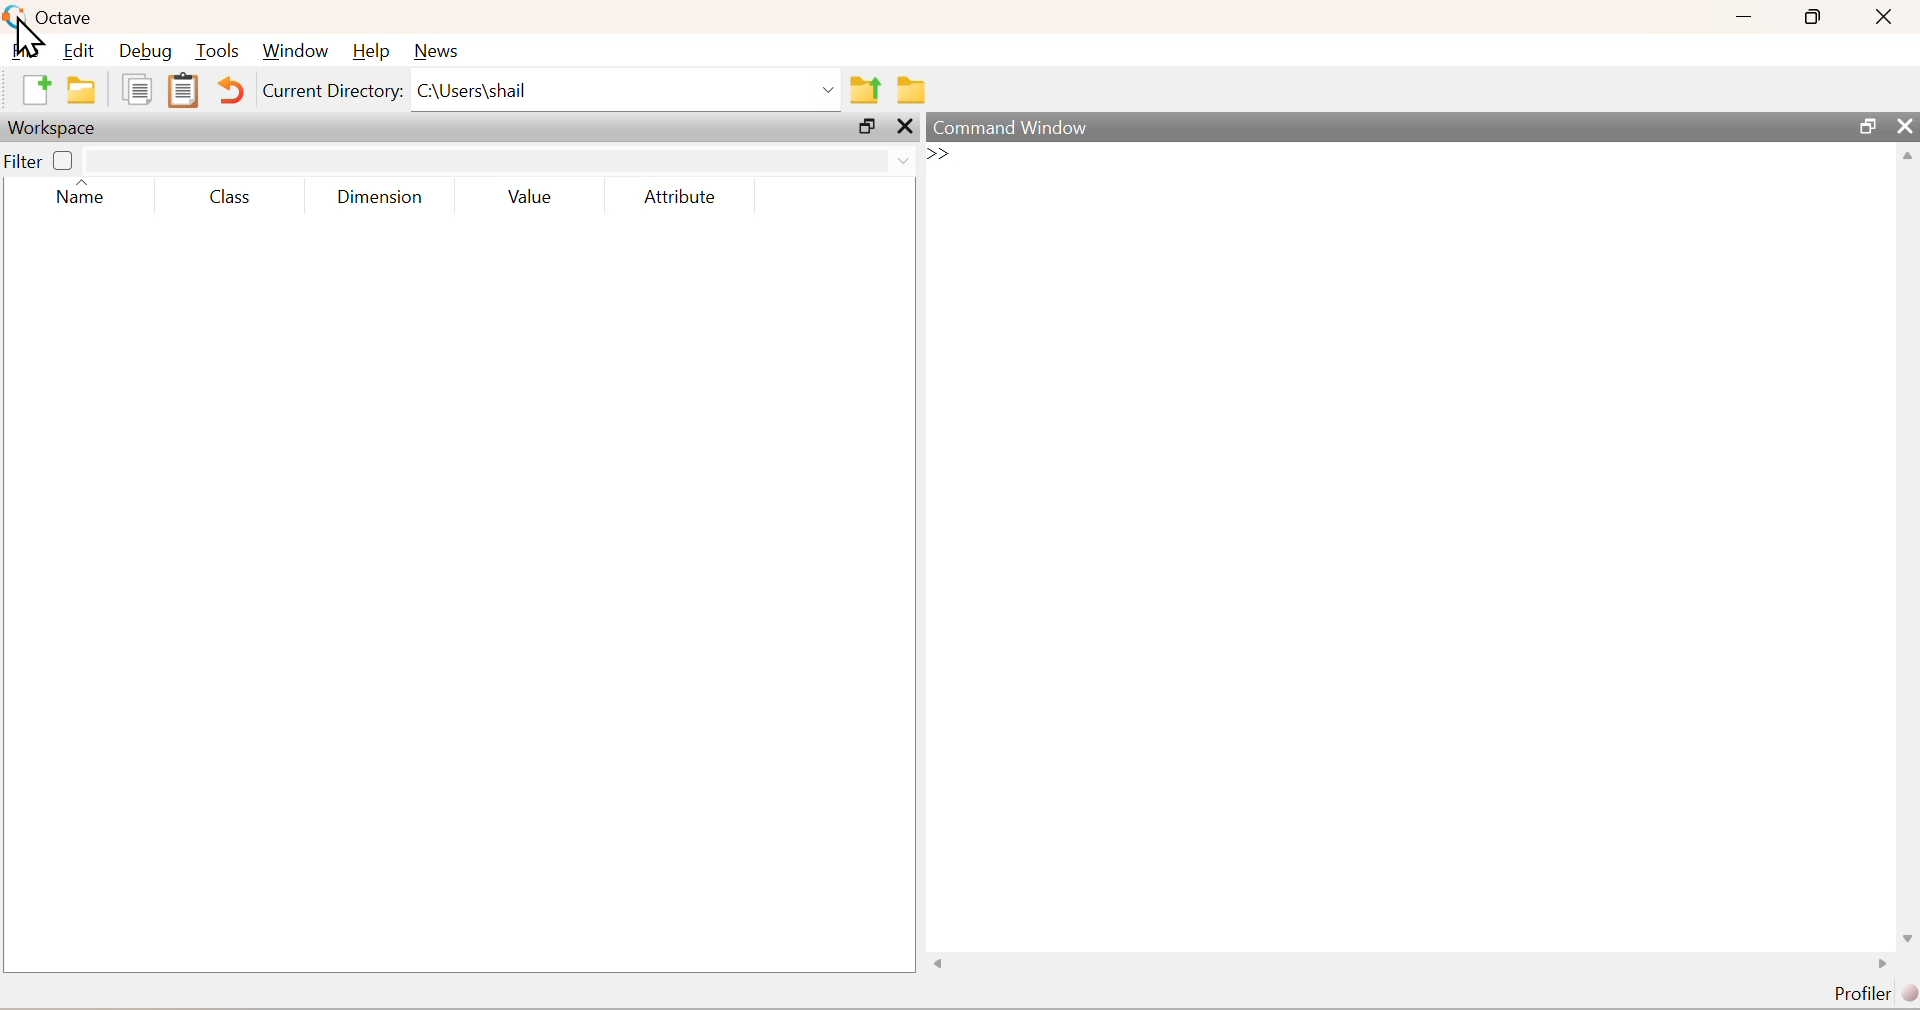  I want to click on scroll left, so click(1878, 964).